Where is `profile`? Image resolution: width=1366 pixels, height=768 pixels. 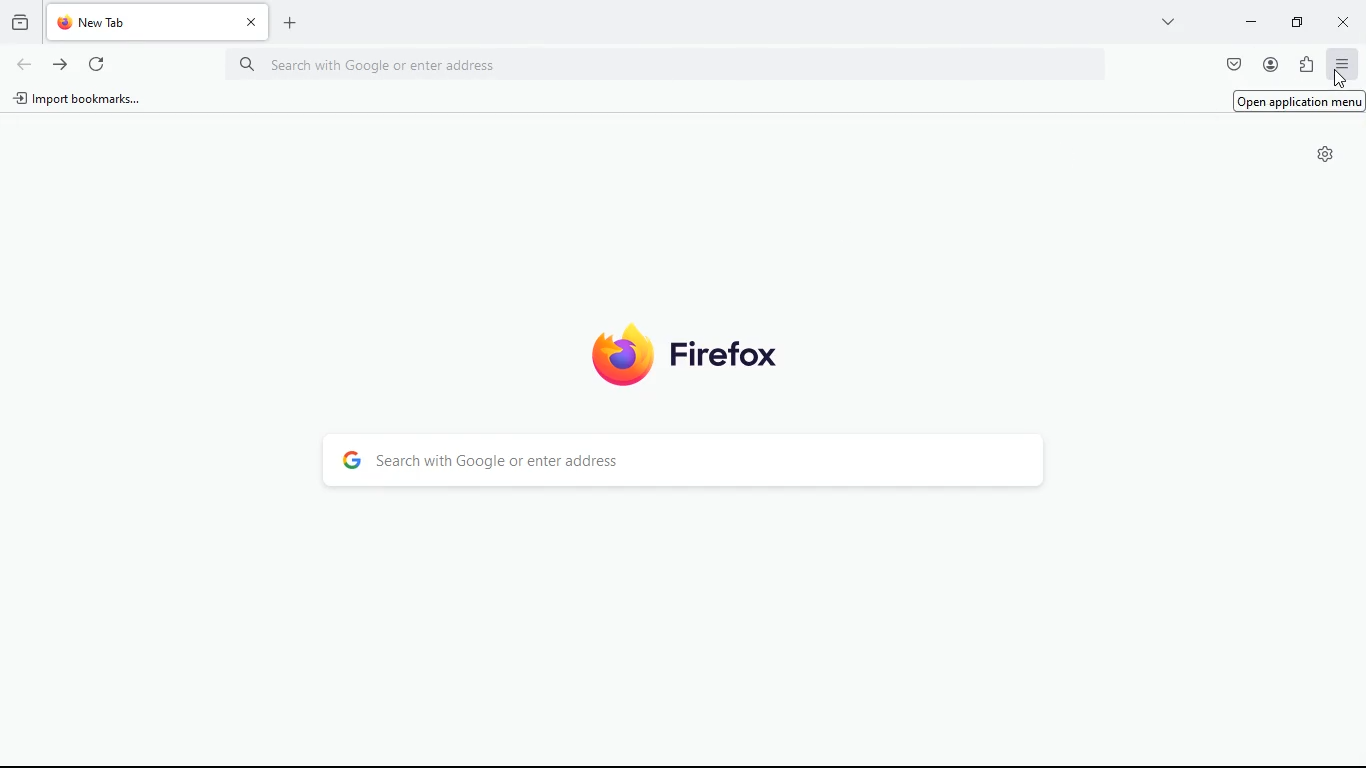 profile is located at coordinates (1268, 65).